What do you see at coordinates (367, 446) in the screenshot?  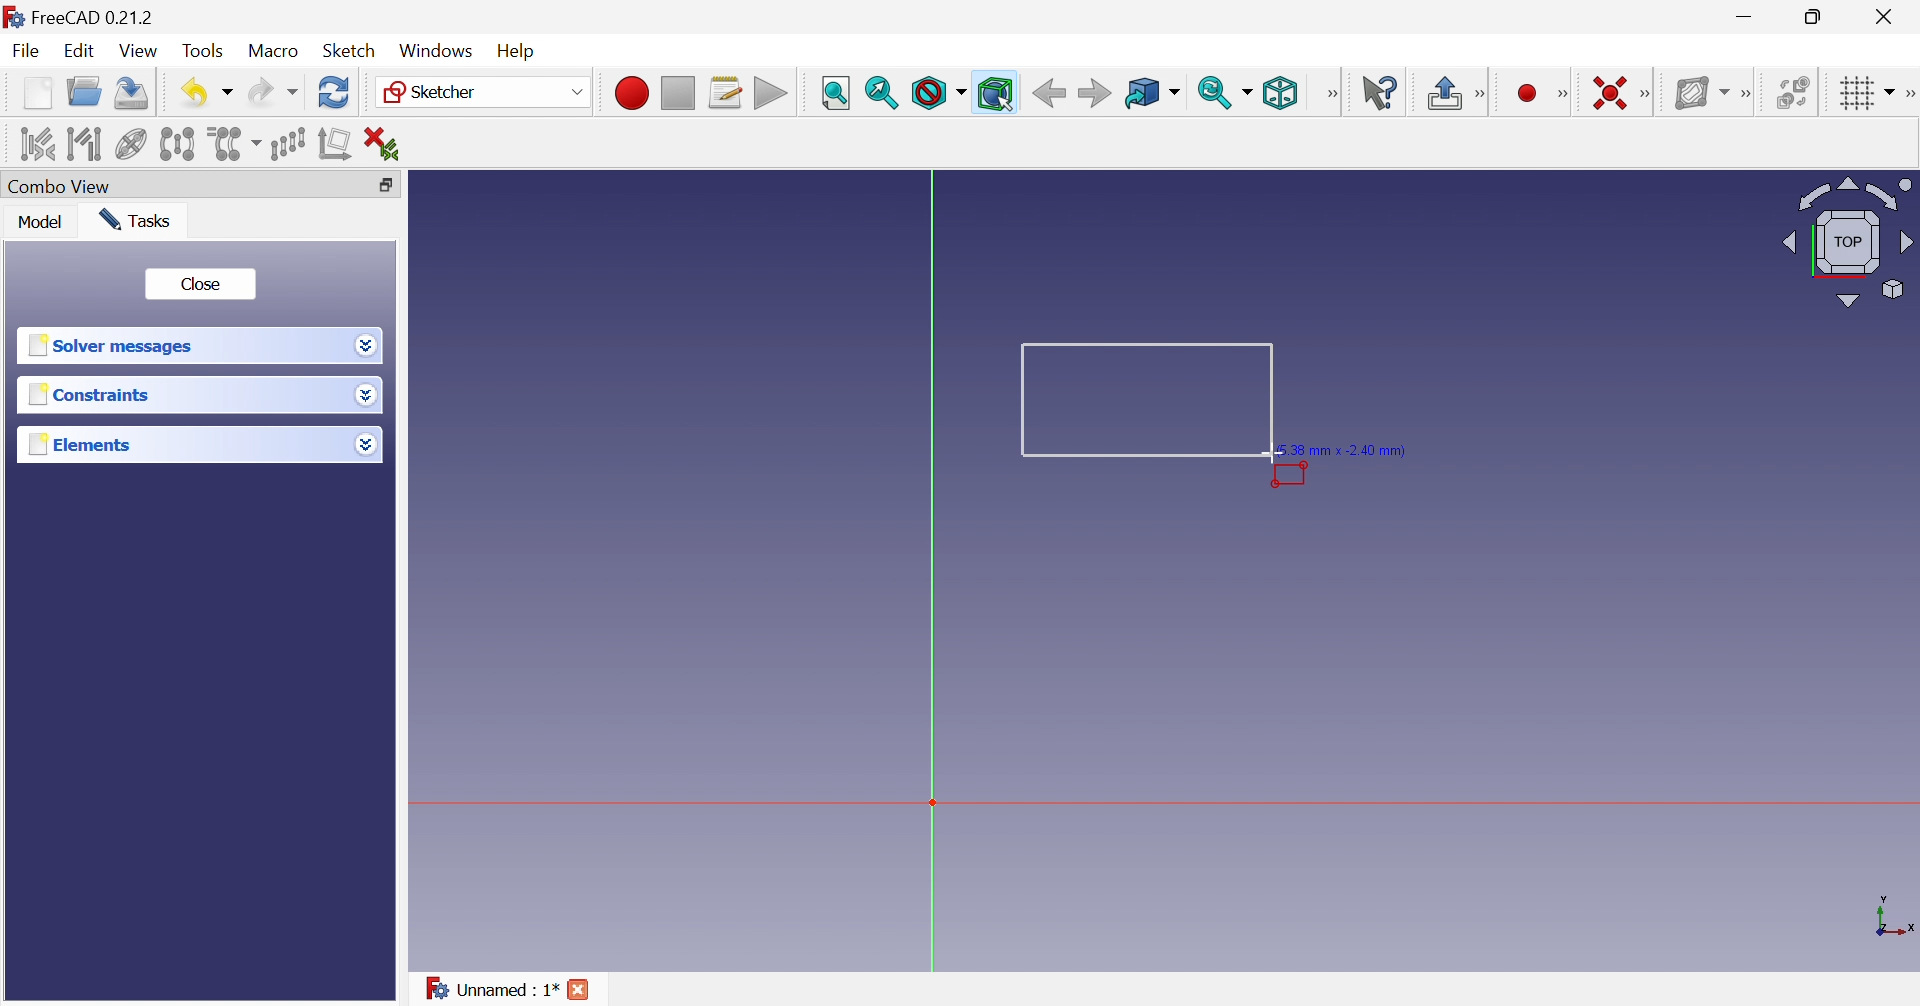 I see `Drop down` at bounding box center [367, 446].